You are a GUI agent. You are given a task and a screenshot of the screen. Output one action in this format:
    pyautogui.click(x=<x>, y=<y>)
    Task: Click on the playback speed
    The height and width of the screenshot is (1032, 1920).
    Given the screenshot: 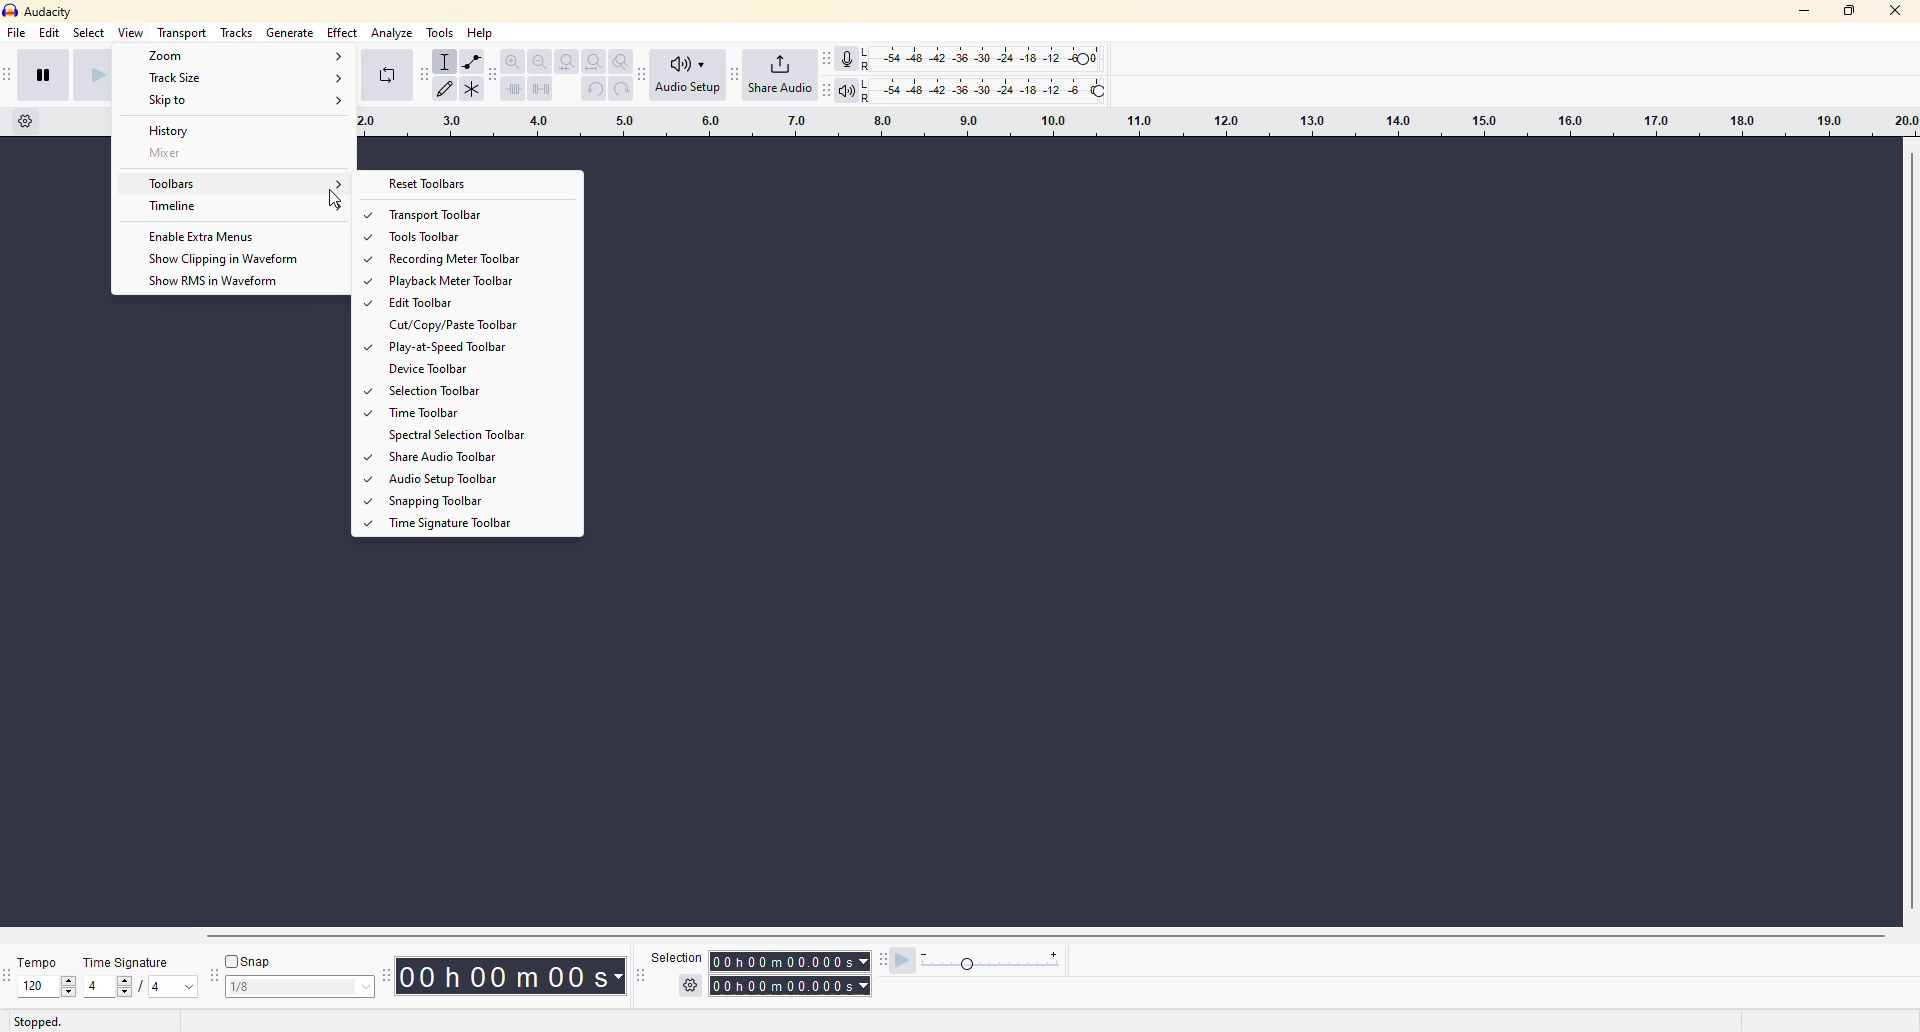 What is the action you would take?
    pyautogui.click(x=993, y=961)
    